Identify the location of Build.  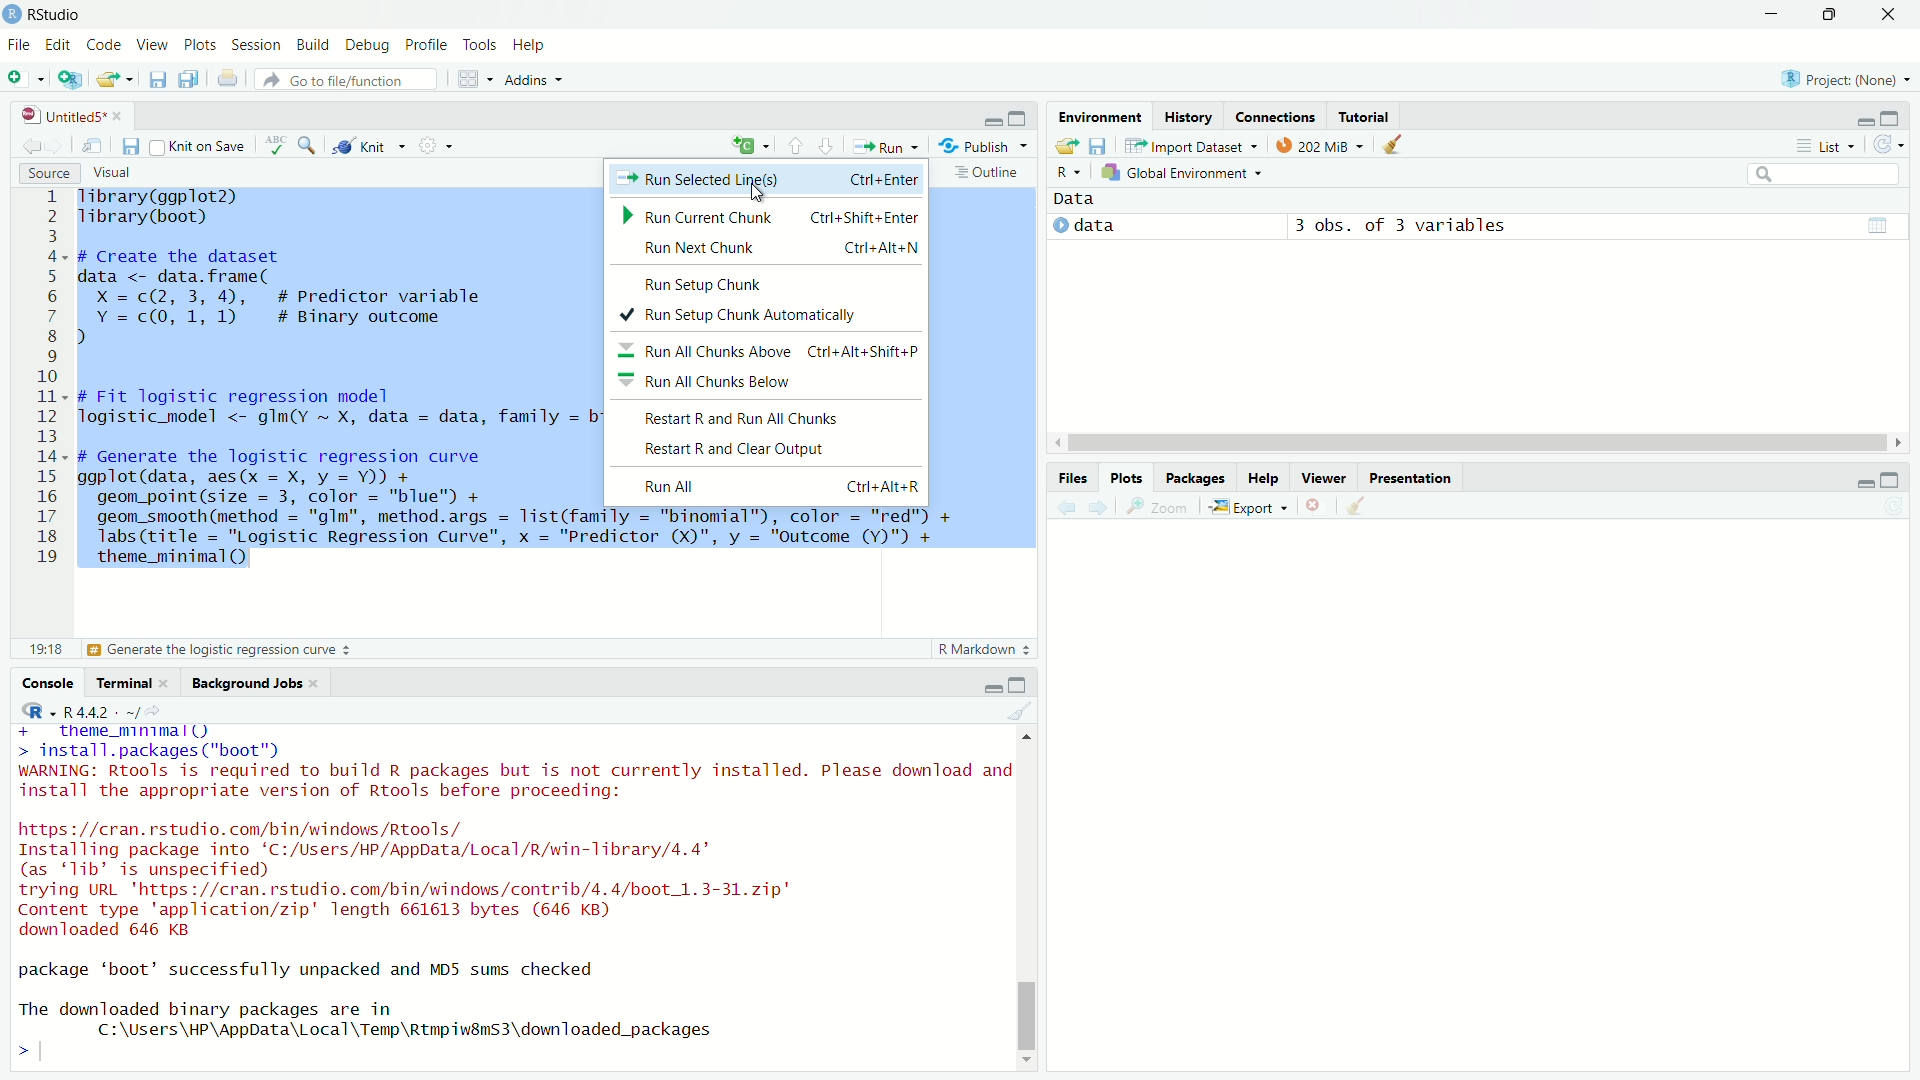
(313, 44).